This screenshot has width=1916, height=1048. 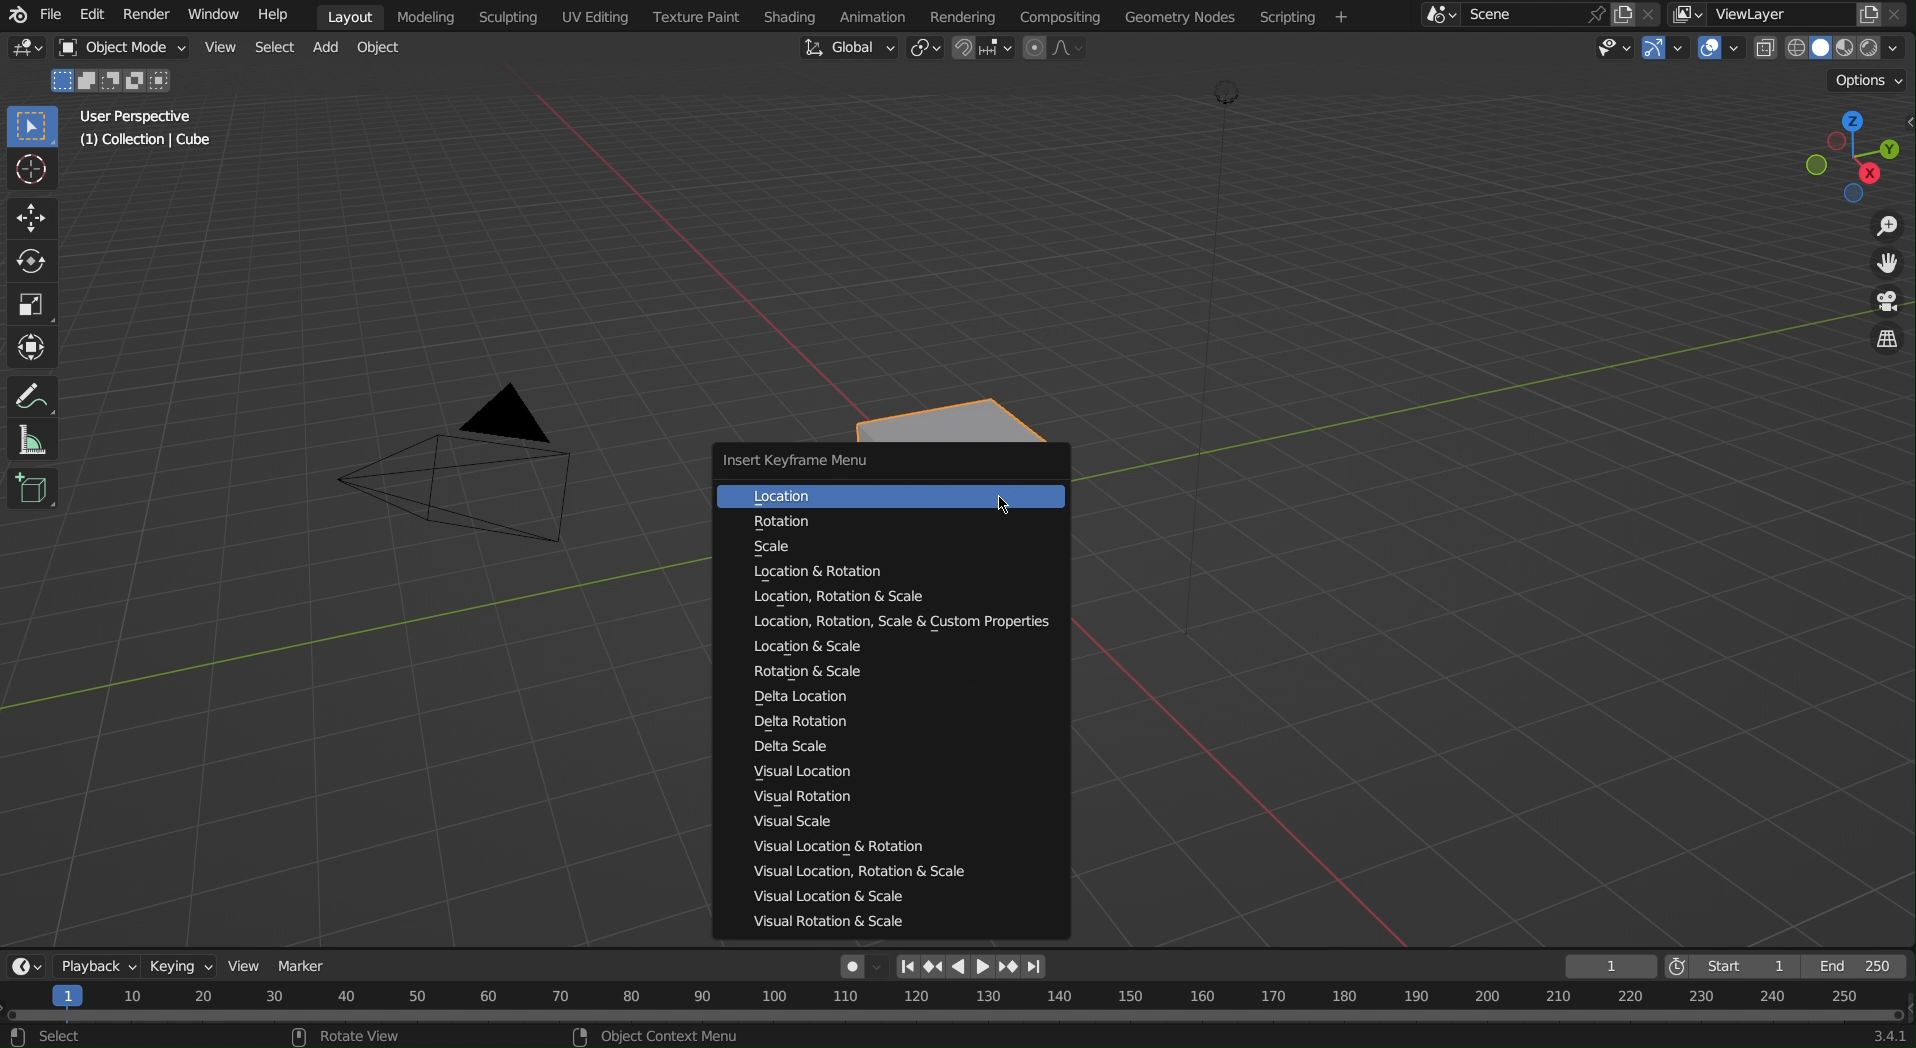 What do you see at coordinates (1007, 505) in the screenshot?
I see `Cursor` at bounding box center [1007, 505].